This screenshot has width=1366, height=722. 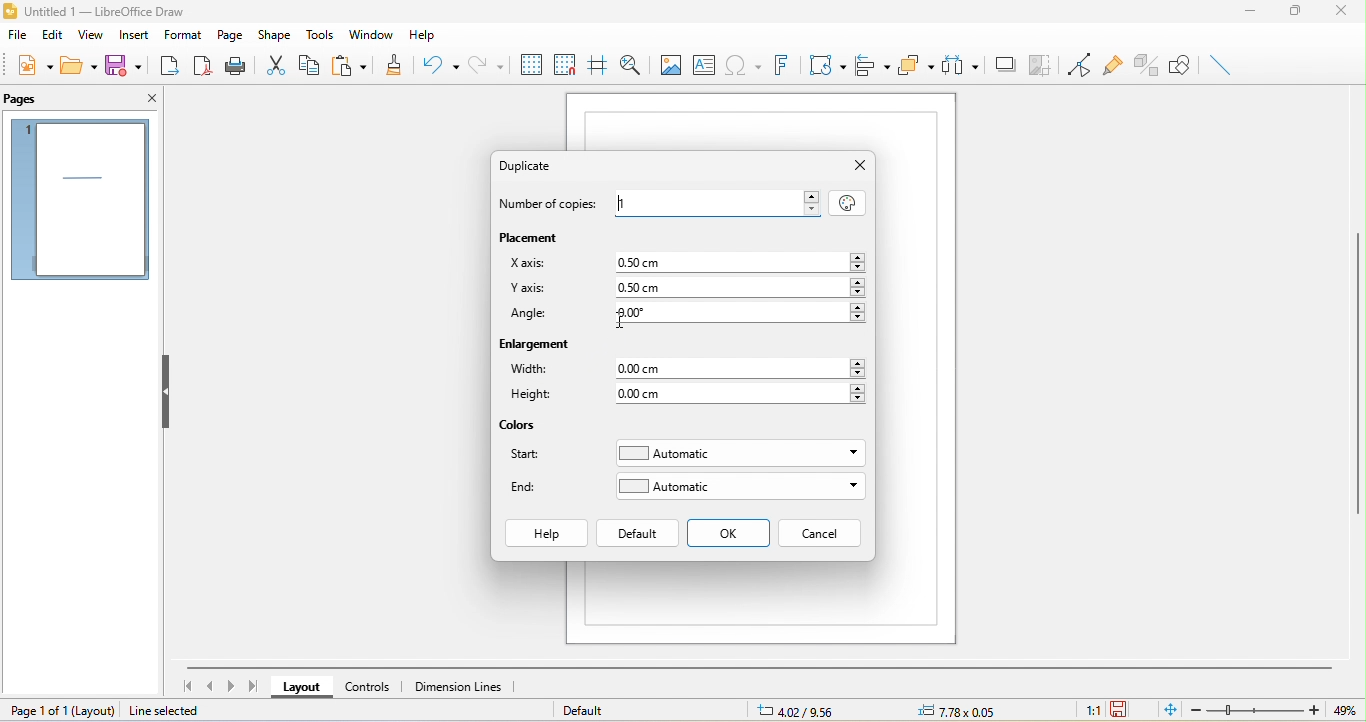 What do you see at coordinates (520, 426) in the screenshot?
I see `colors` at bounding box center [520, 426].